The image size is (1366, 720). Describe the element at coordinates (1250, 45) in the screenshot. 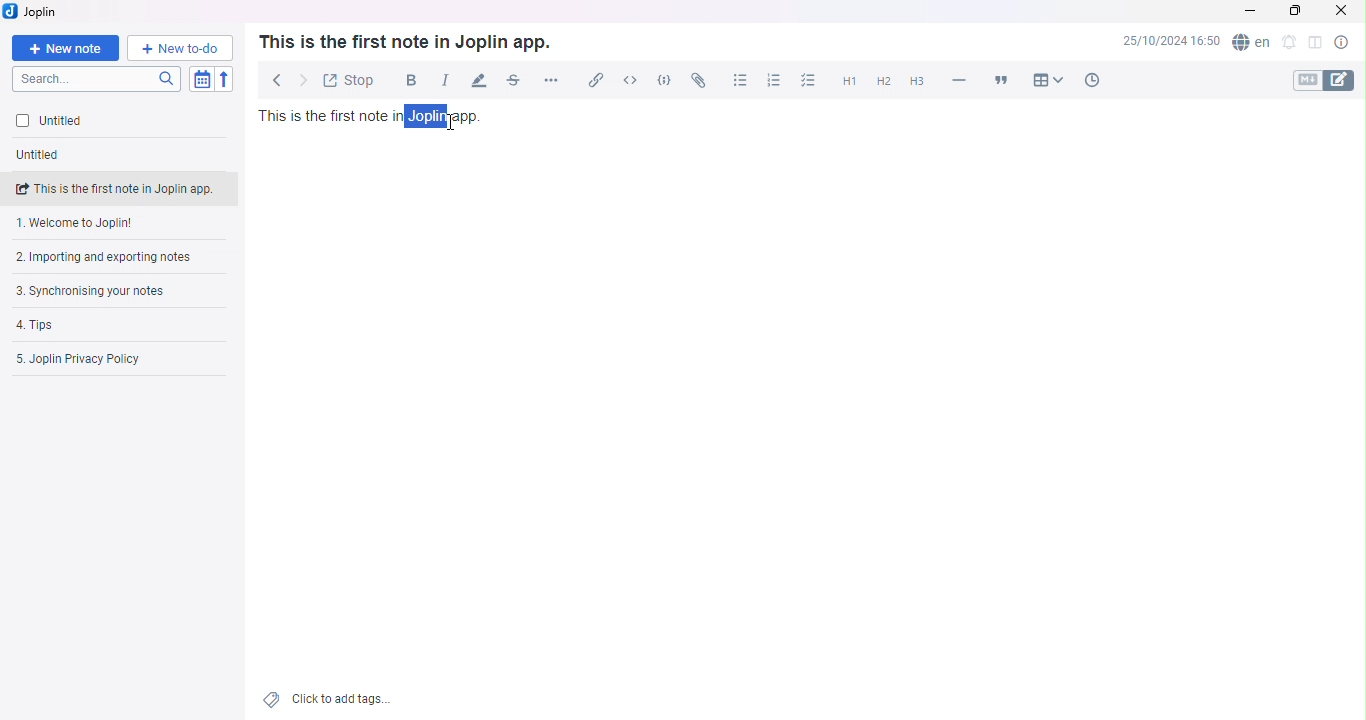

I see `Spell checker` at that location.